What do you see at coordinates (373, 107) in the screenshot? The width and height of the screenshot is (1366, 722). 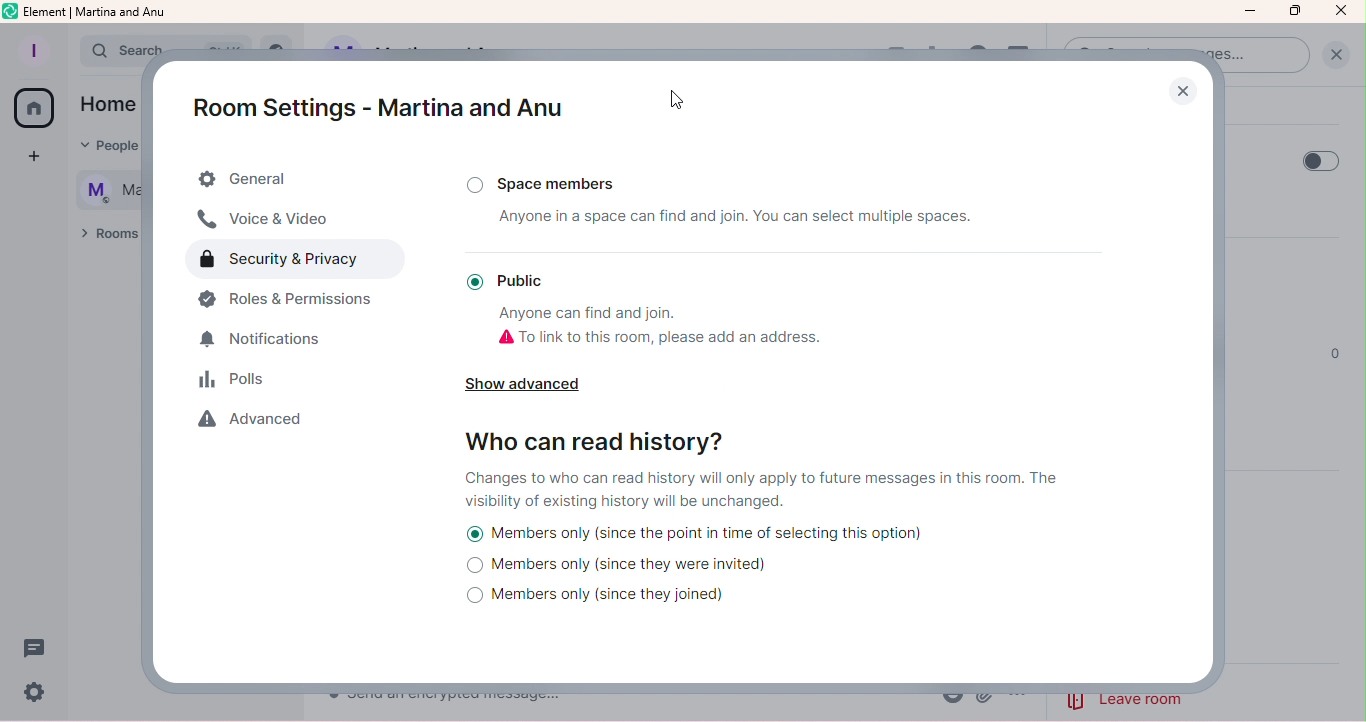 I see `Room settings - Martina and Anu` at bounding box center [373, 107].